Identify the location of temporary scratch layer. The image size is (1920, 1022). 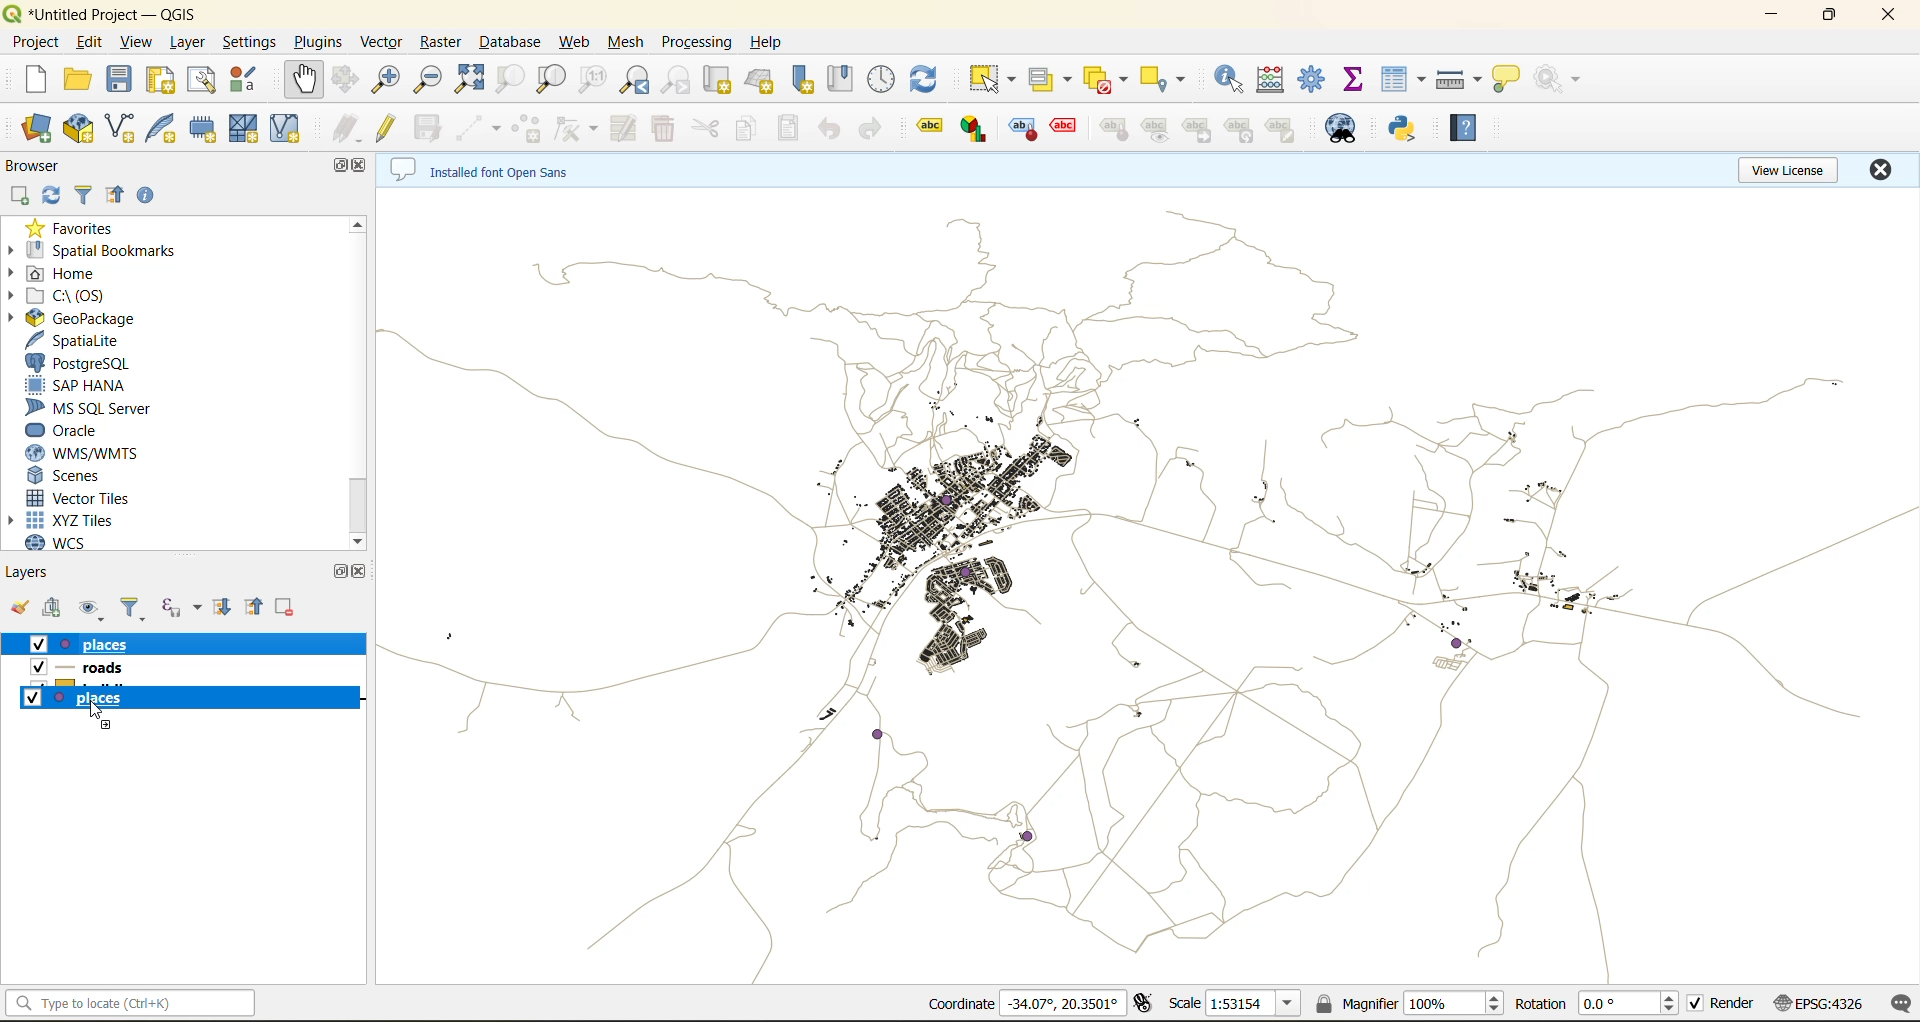
(207, 131).